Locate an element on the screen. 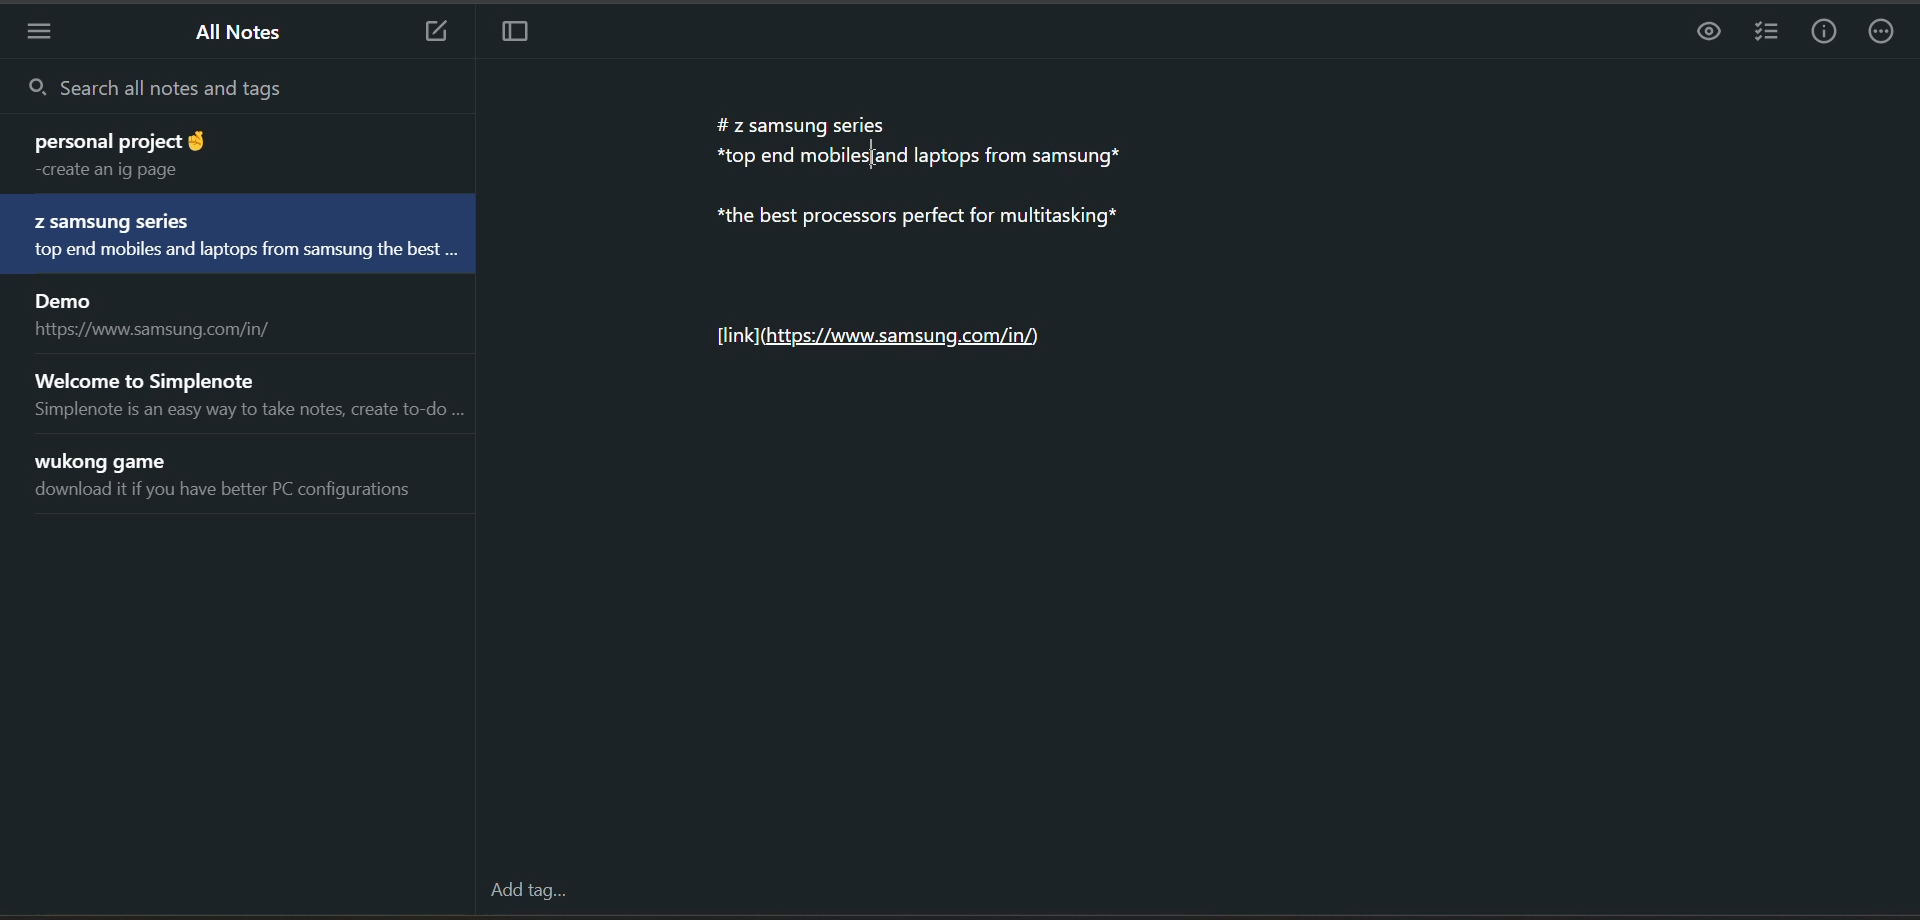 This screenshot has height=920, width=1920. preview is located at coordinates (1701, 37).